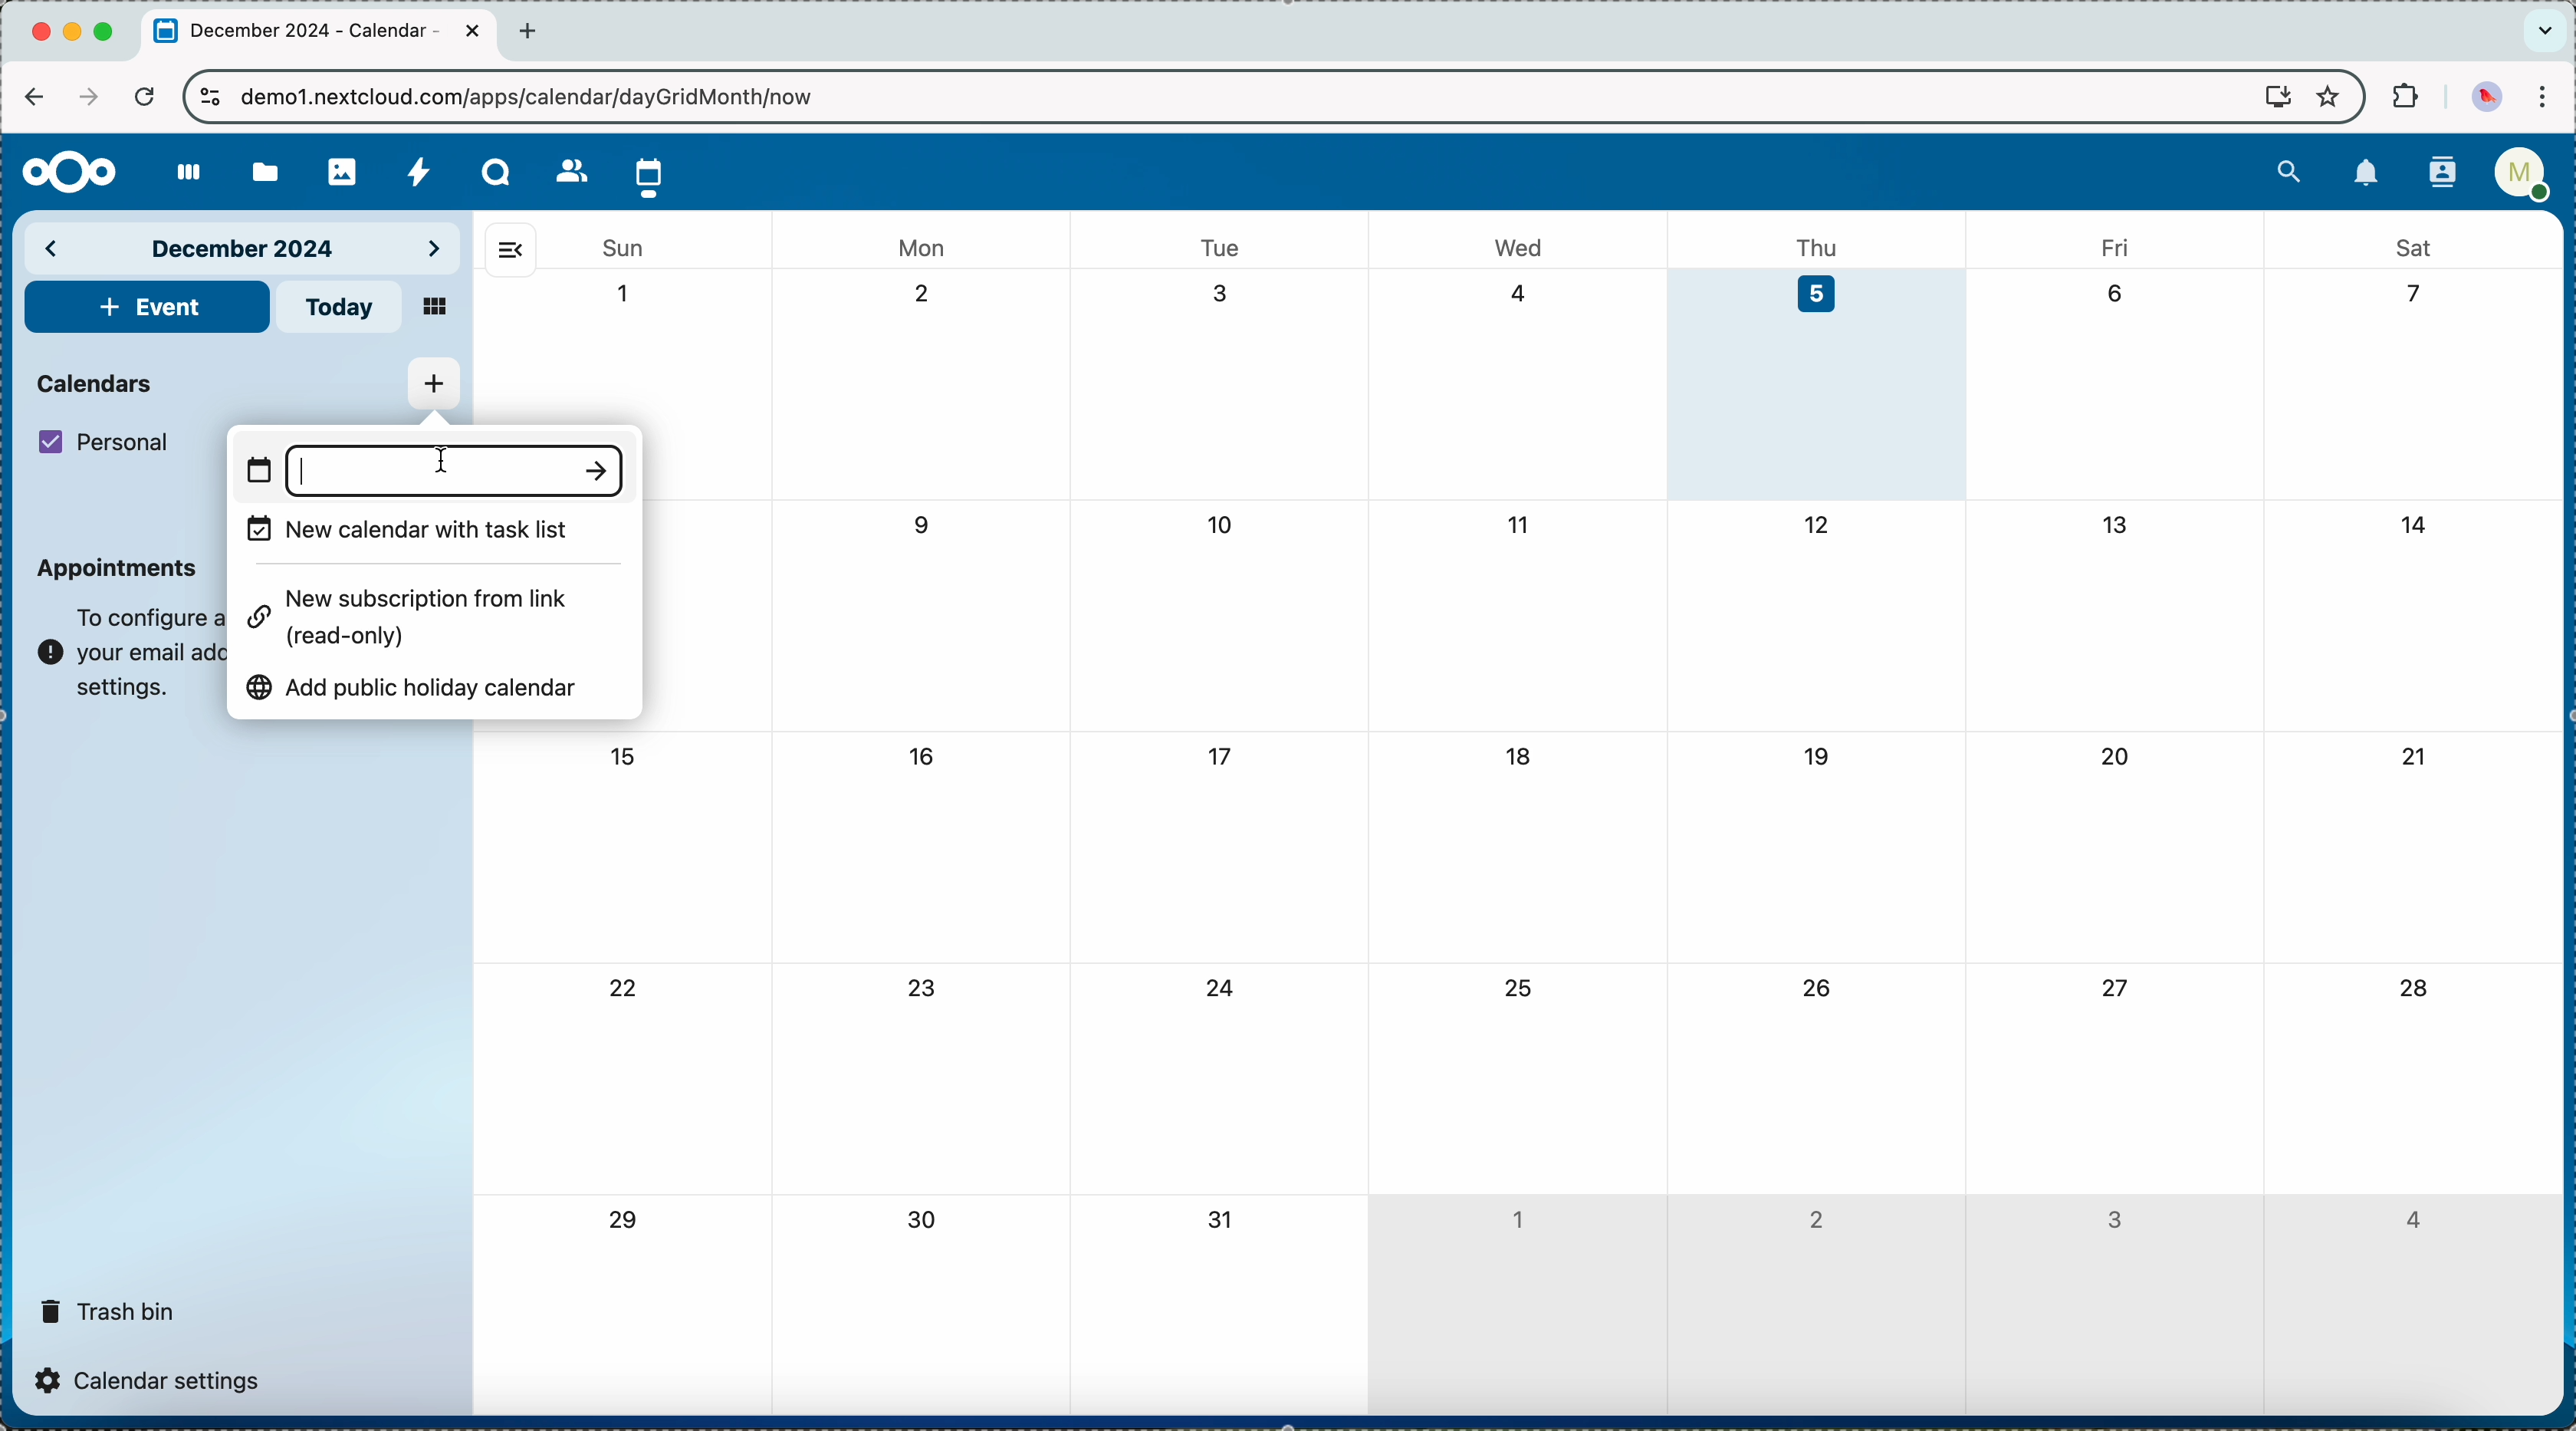 This screenshot has height=1431, width=2576. What do you see at coordinates (2114, 1221) in the screenshot?
I see `3` at bounding box center [2114, 1221].